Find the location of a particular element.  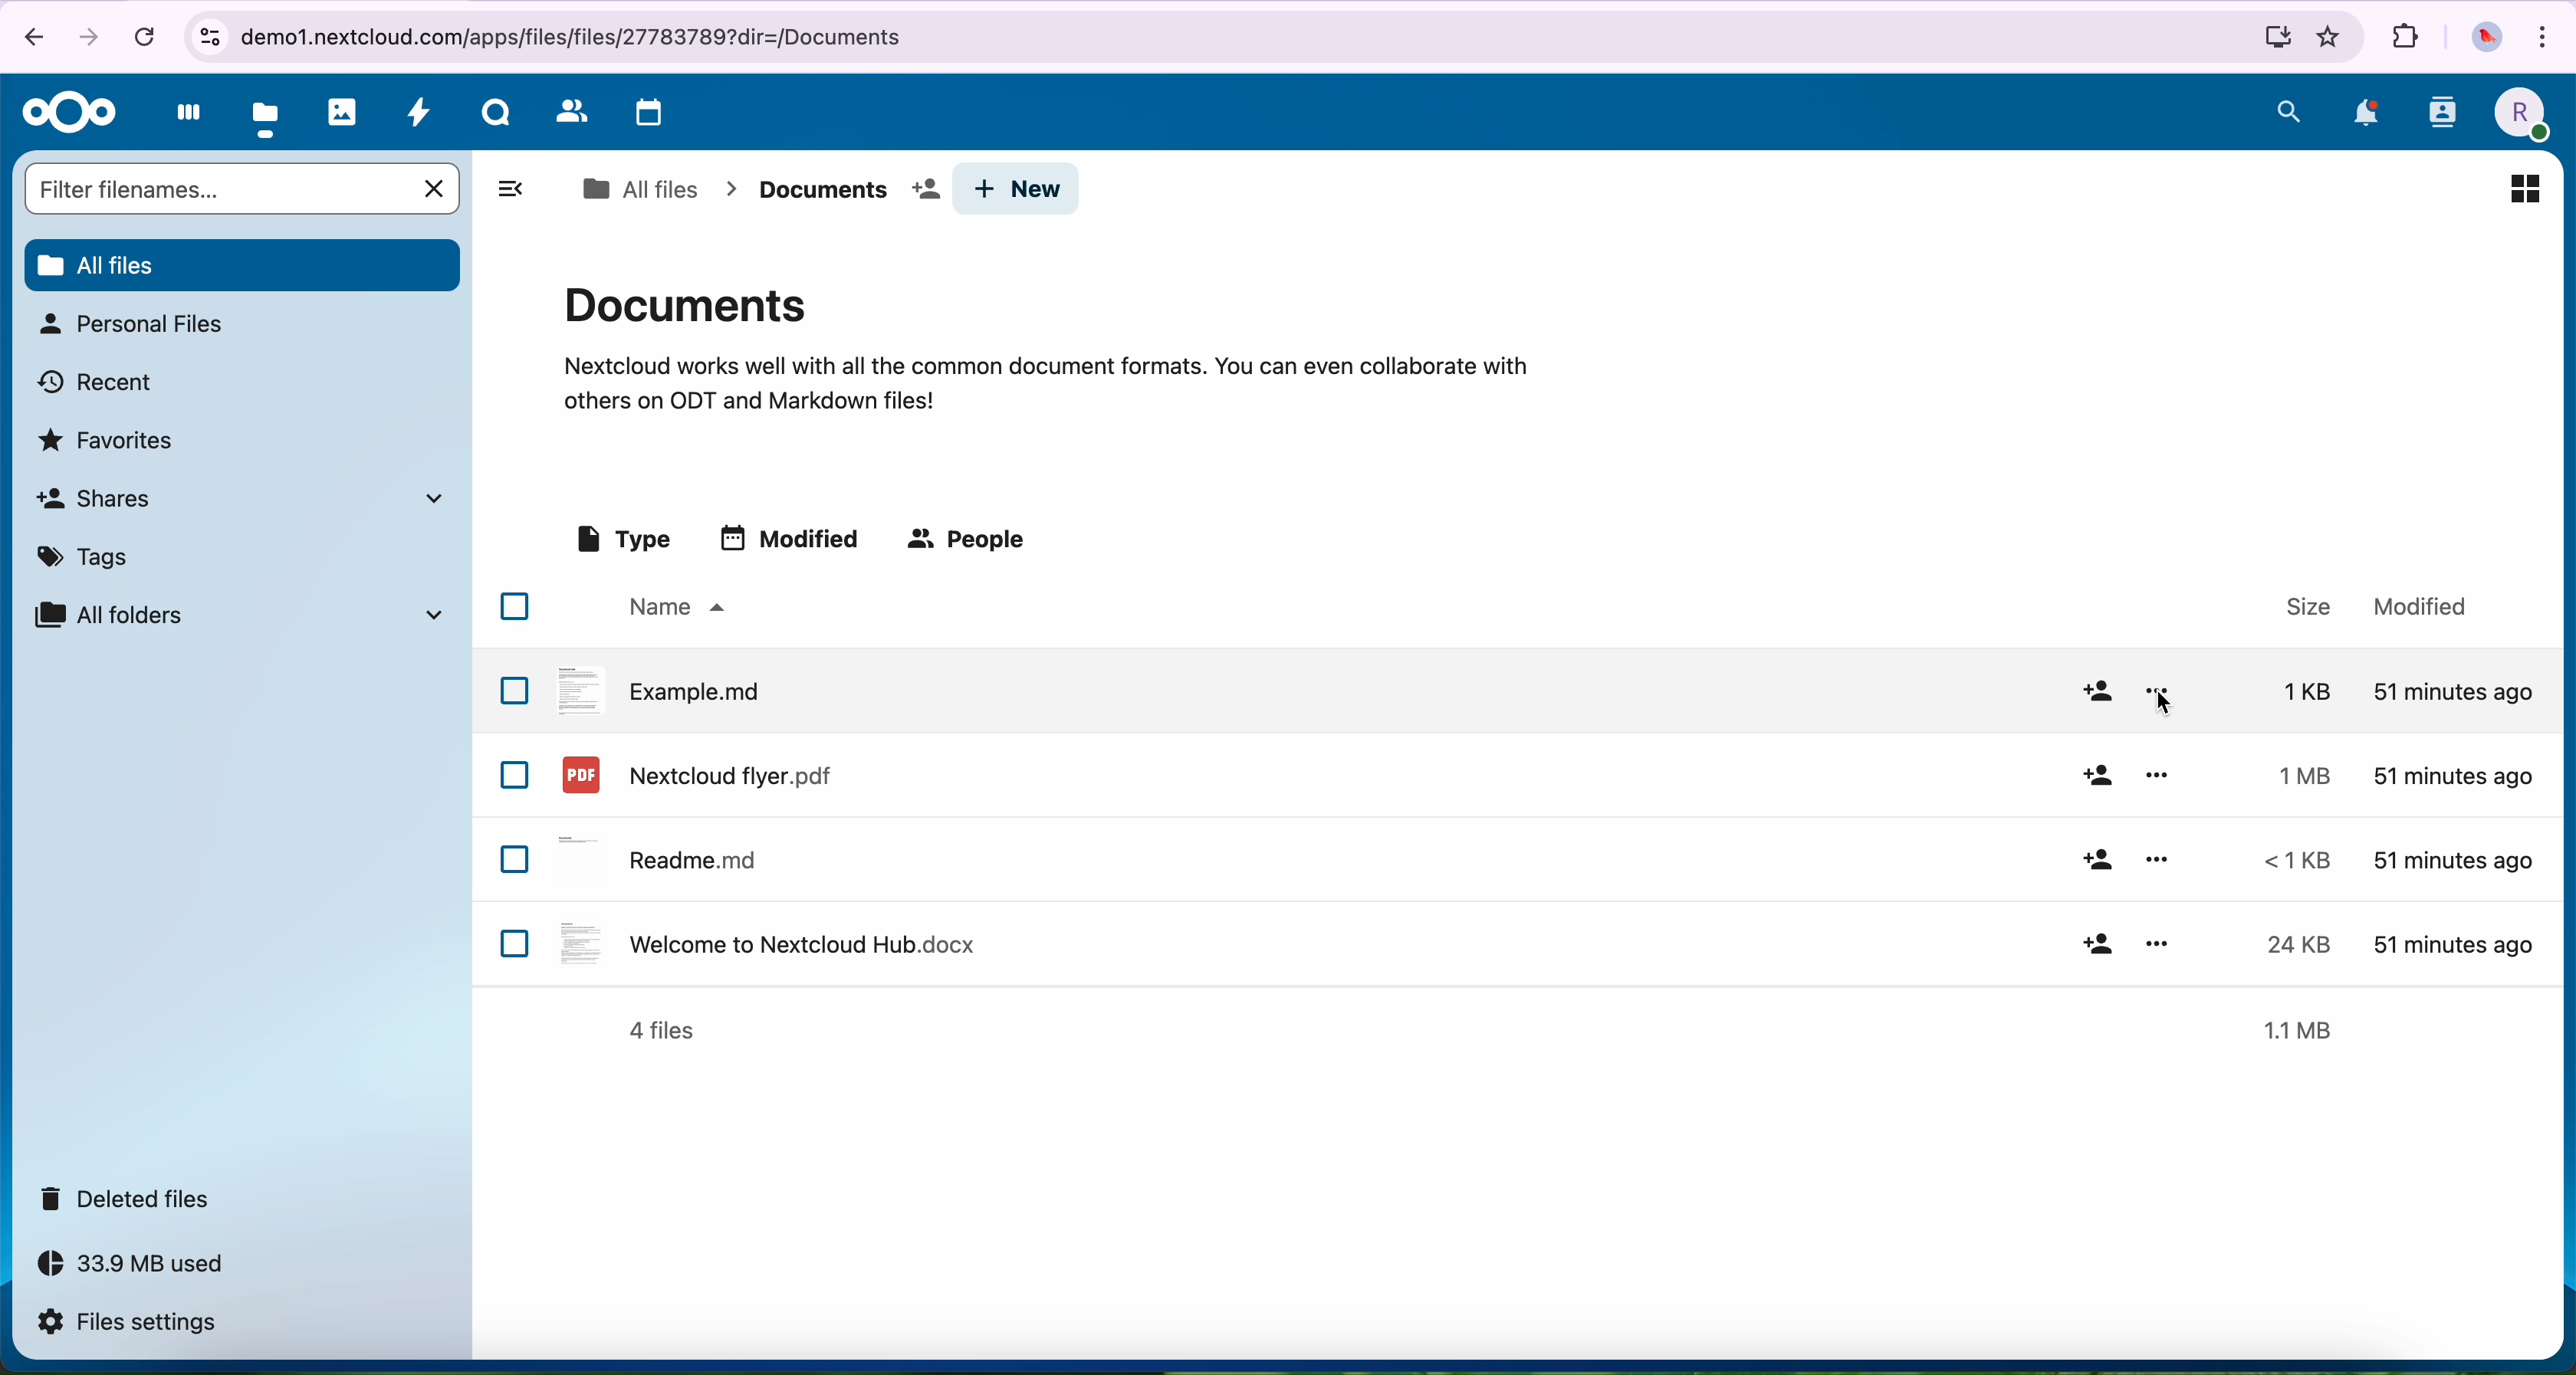

add is located at coordinates (2098, 693).